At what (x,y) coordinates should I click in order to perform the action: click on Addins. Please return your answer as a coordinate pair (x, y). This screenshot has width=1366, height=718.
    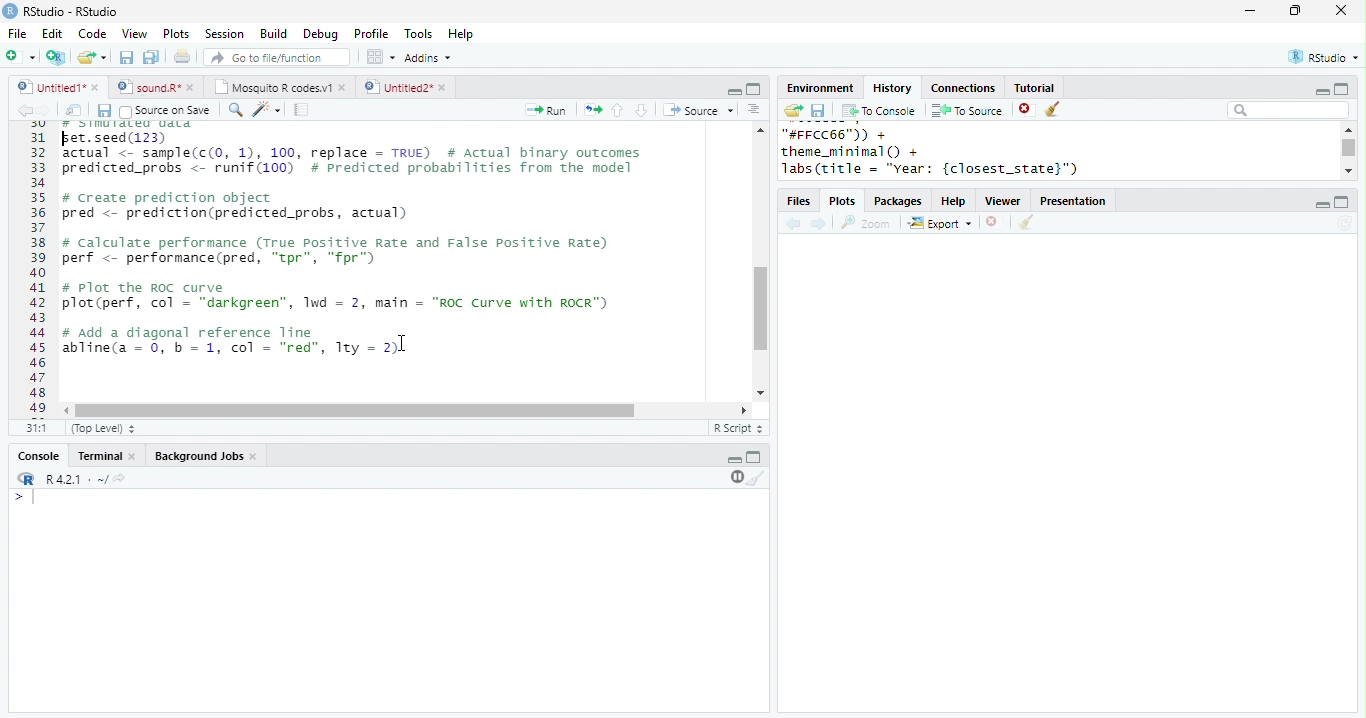
    Looking at the image, I should click on (428, 58).